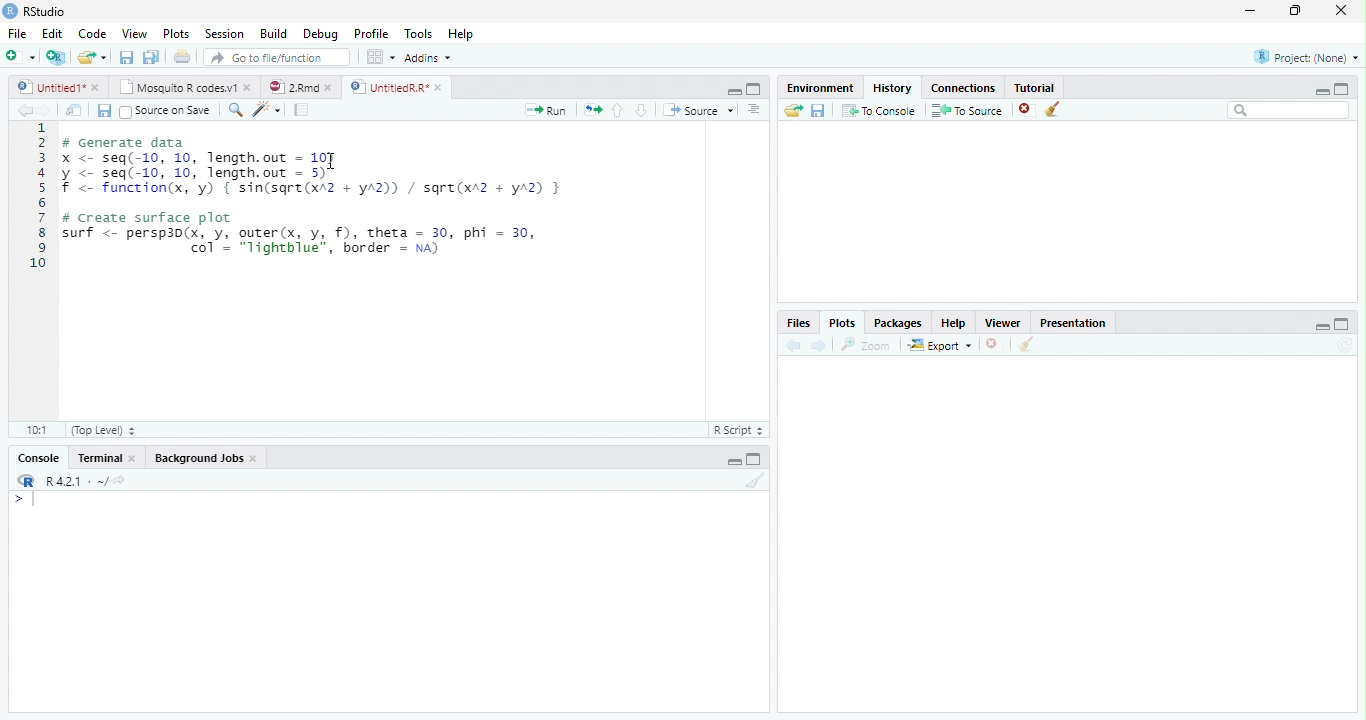  What do you see at coordinates (234, 110) in the screenshot?
I see `Find/replace` at bounding box center [234, 110].